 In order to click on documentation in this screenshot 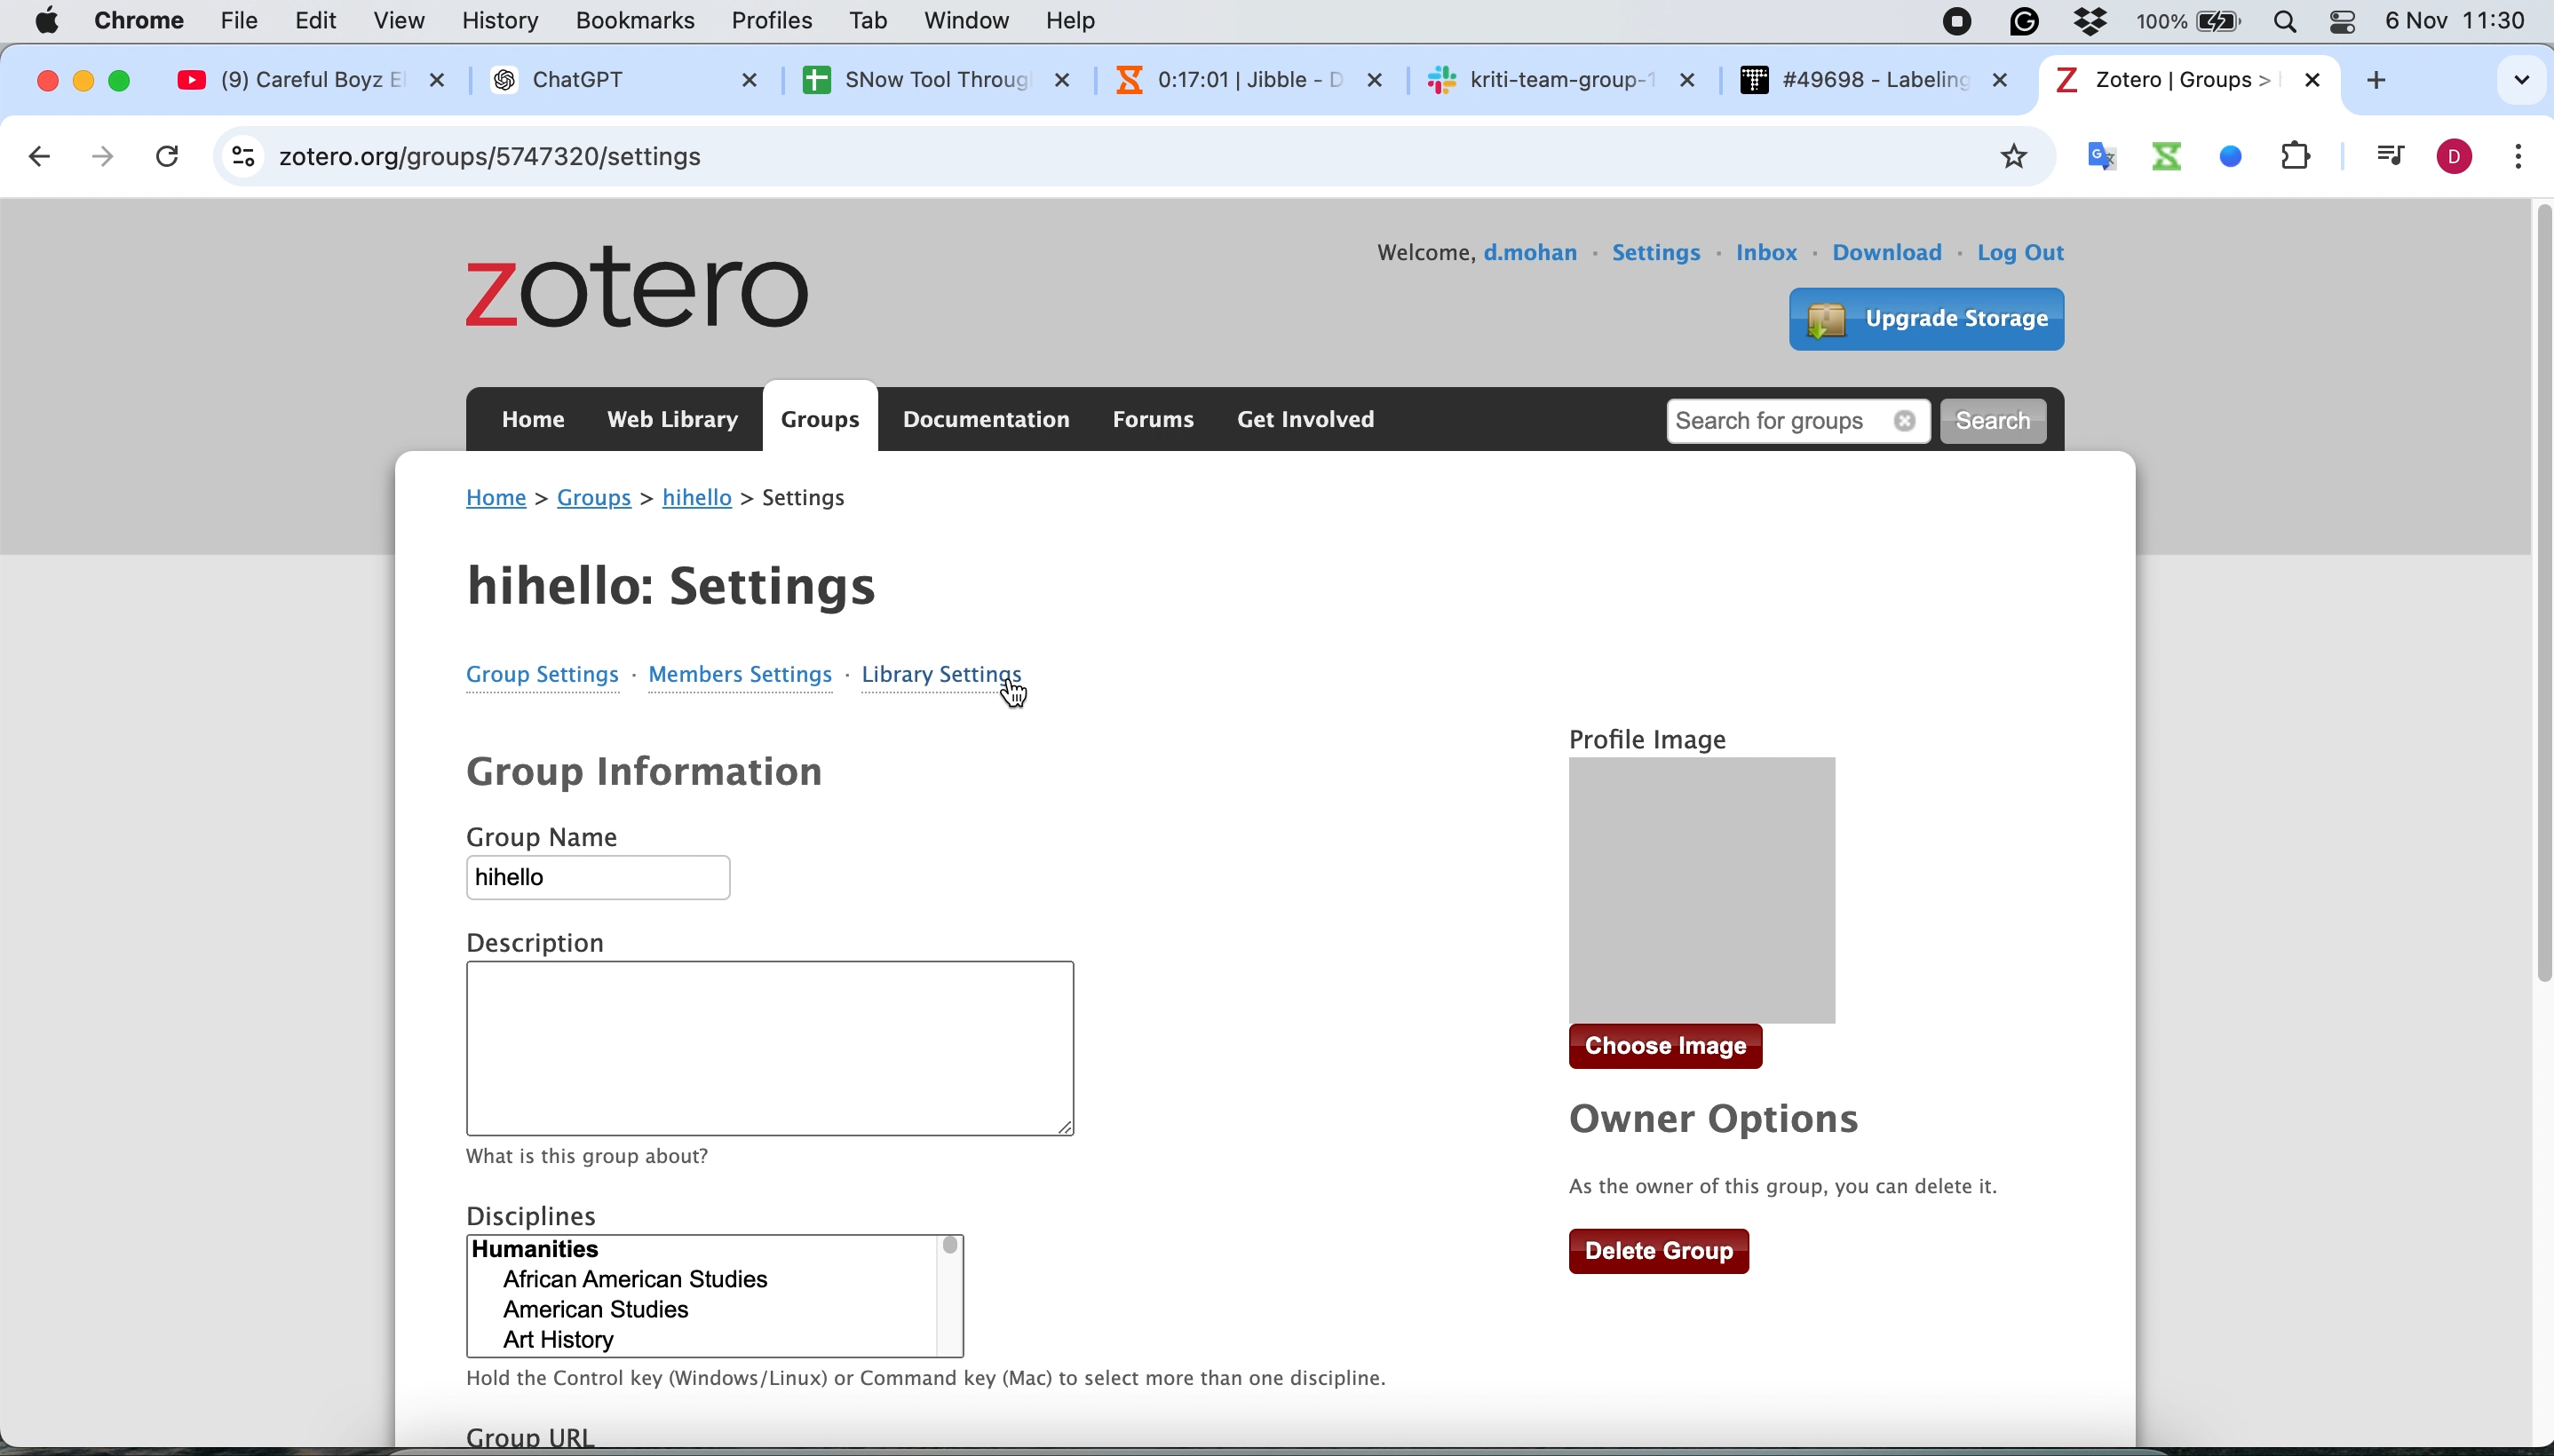, I will do `click(989, 421)`.